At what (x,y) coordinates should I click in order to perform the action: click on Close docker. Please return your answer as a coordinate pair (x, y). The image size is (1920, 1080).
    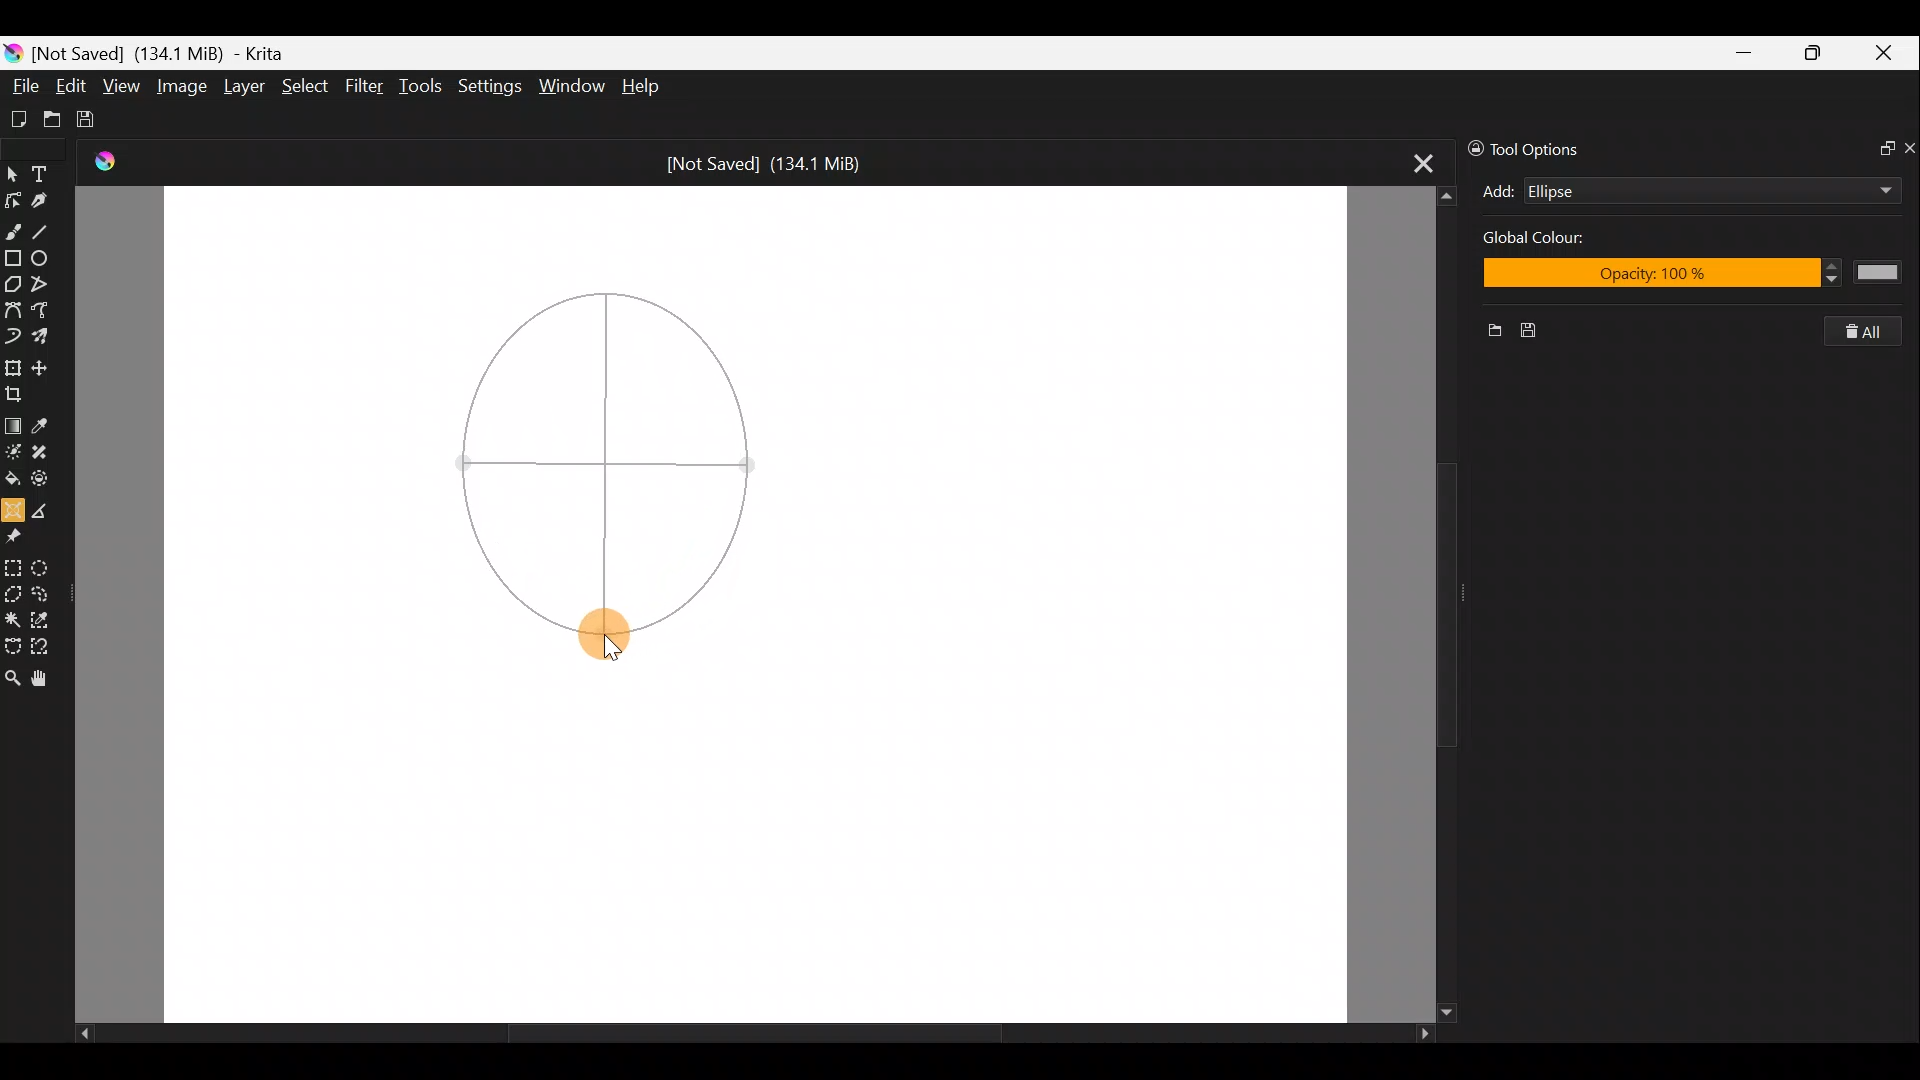
    Looking at the image, I should click on (1908, 147).